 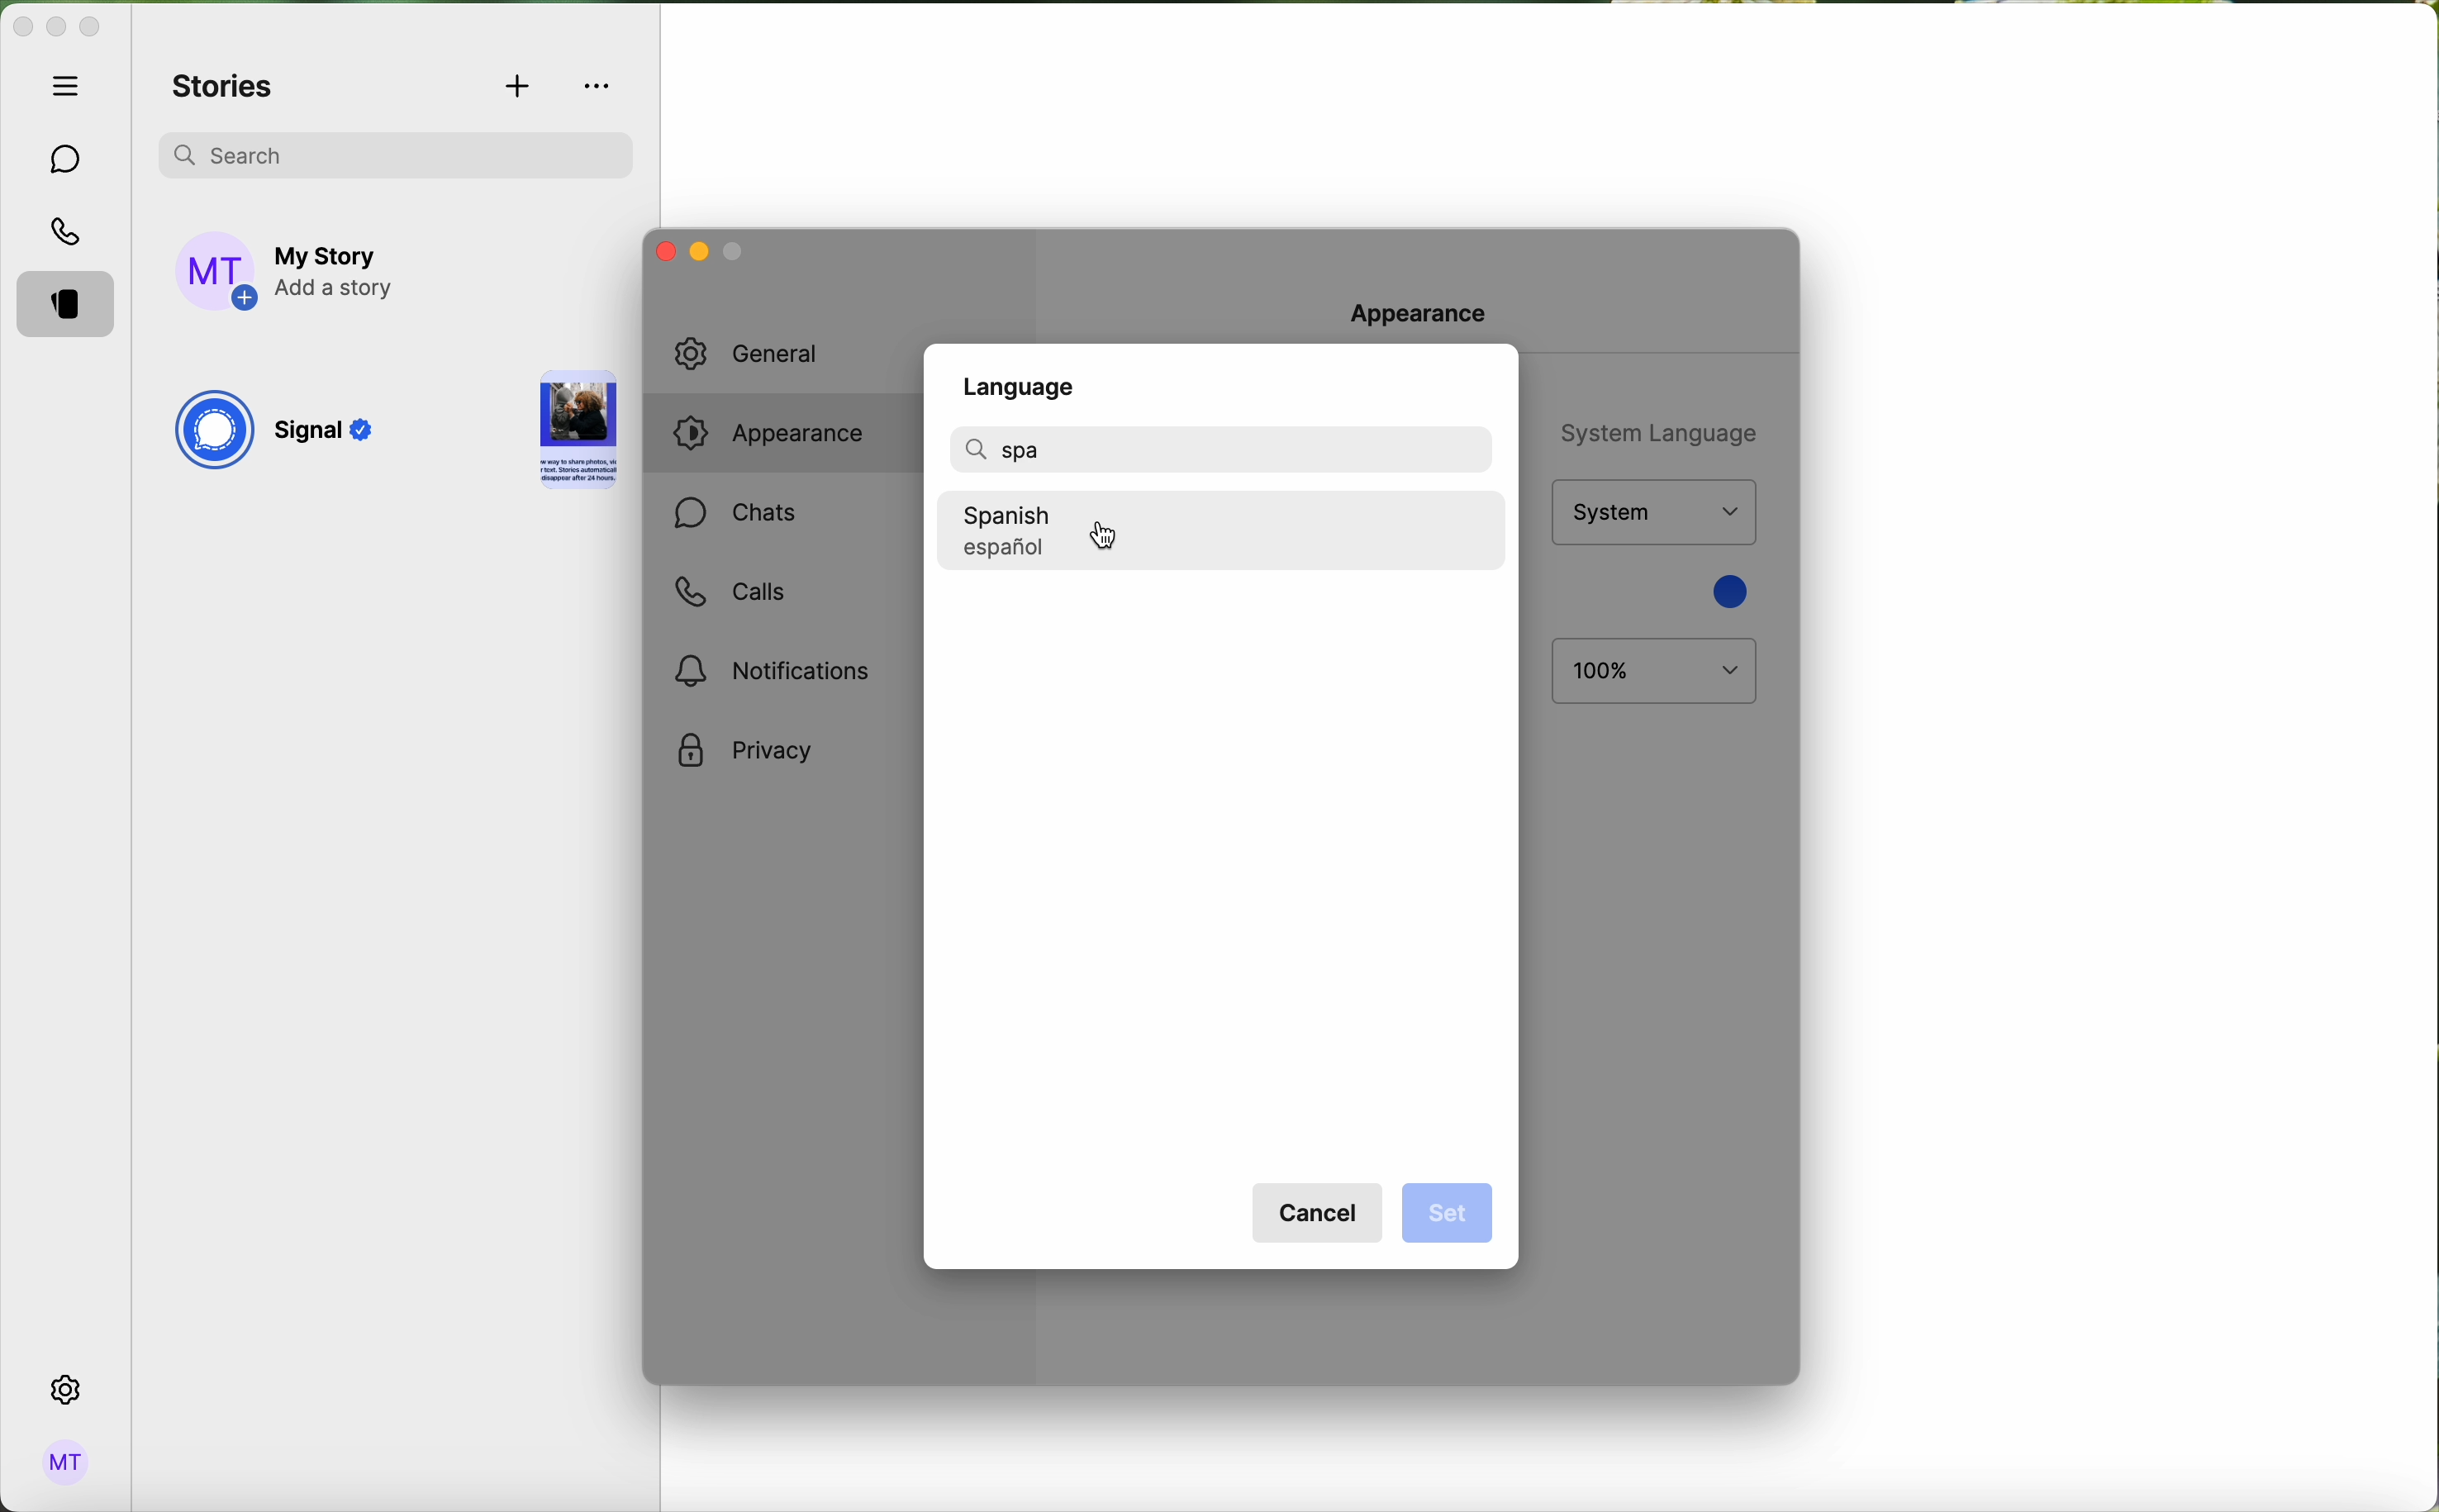 What do you see at coordinates (1228, 530) in the screenshot?
I see `click on spanish language` at bounding box center [1228, 530].